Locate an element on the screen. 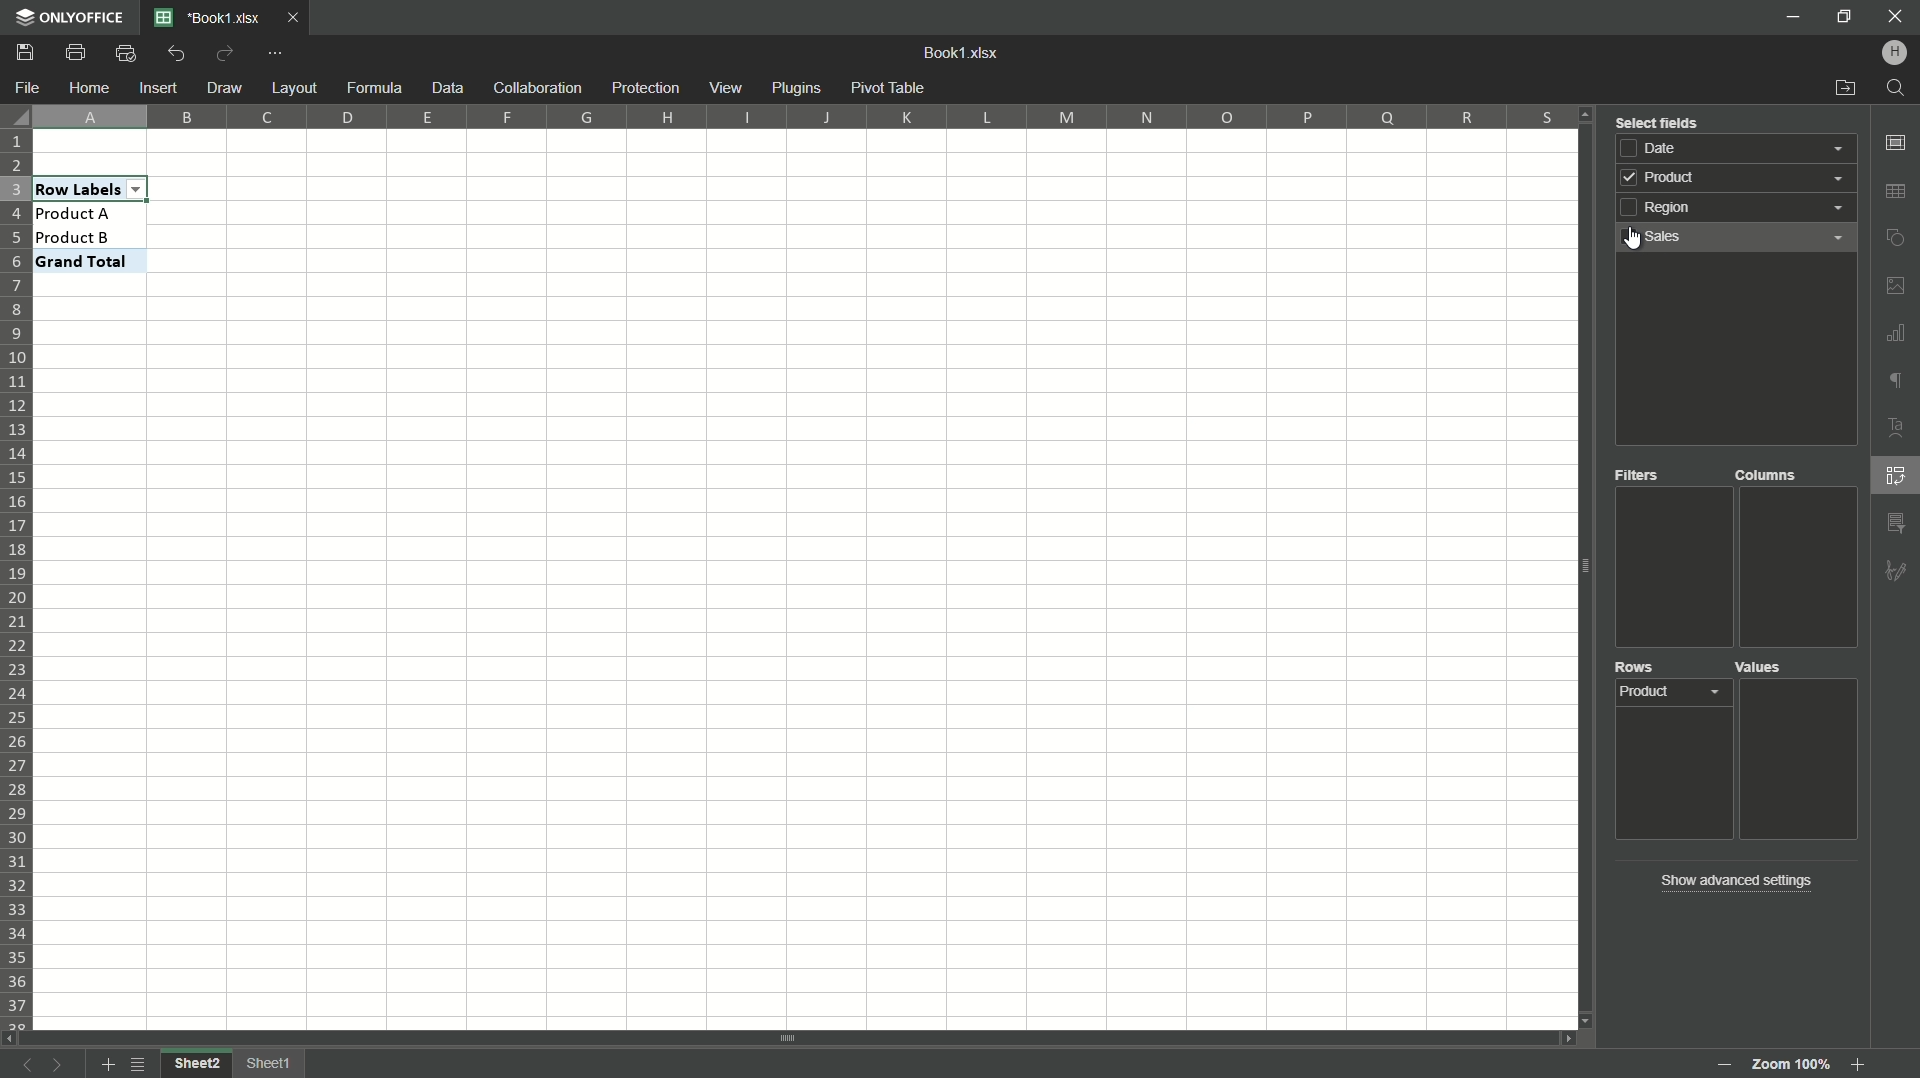 The width and height of the screenshot is (1920, 1080). sheet1 is located at coordinates (273, 1063).